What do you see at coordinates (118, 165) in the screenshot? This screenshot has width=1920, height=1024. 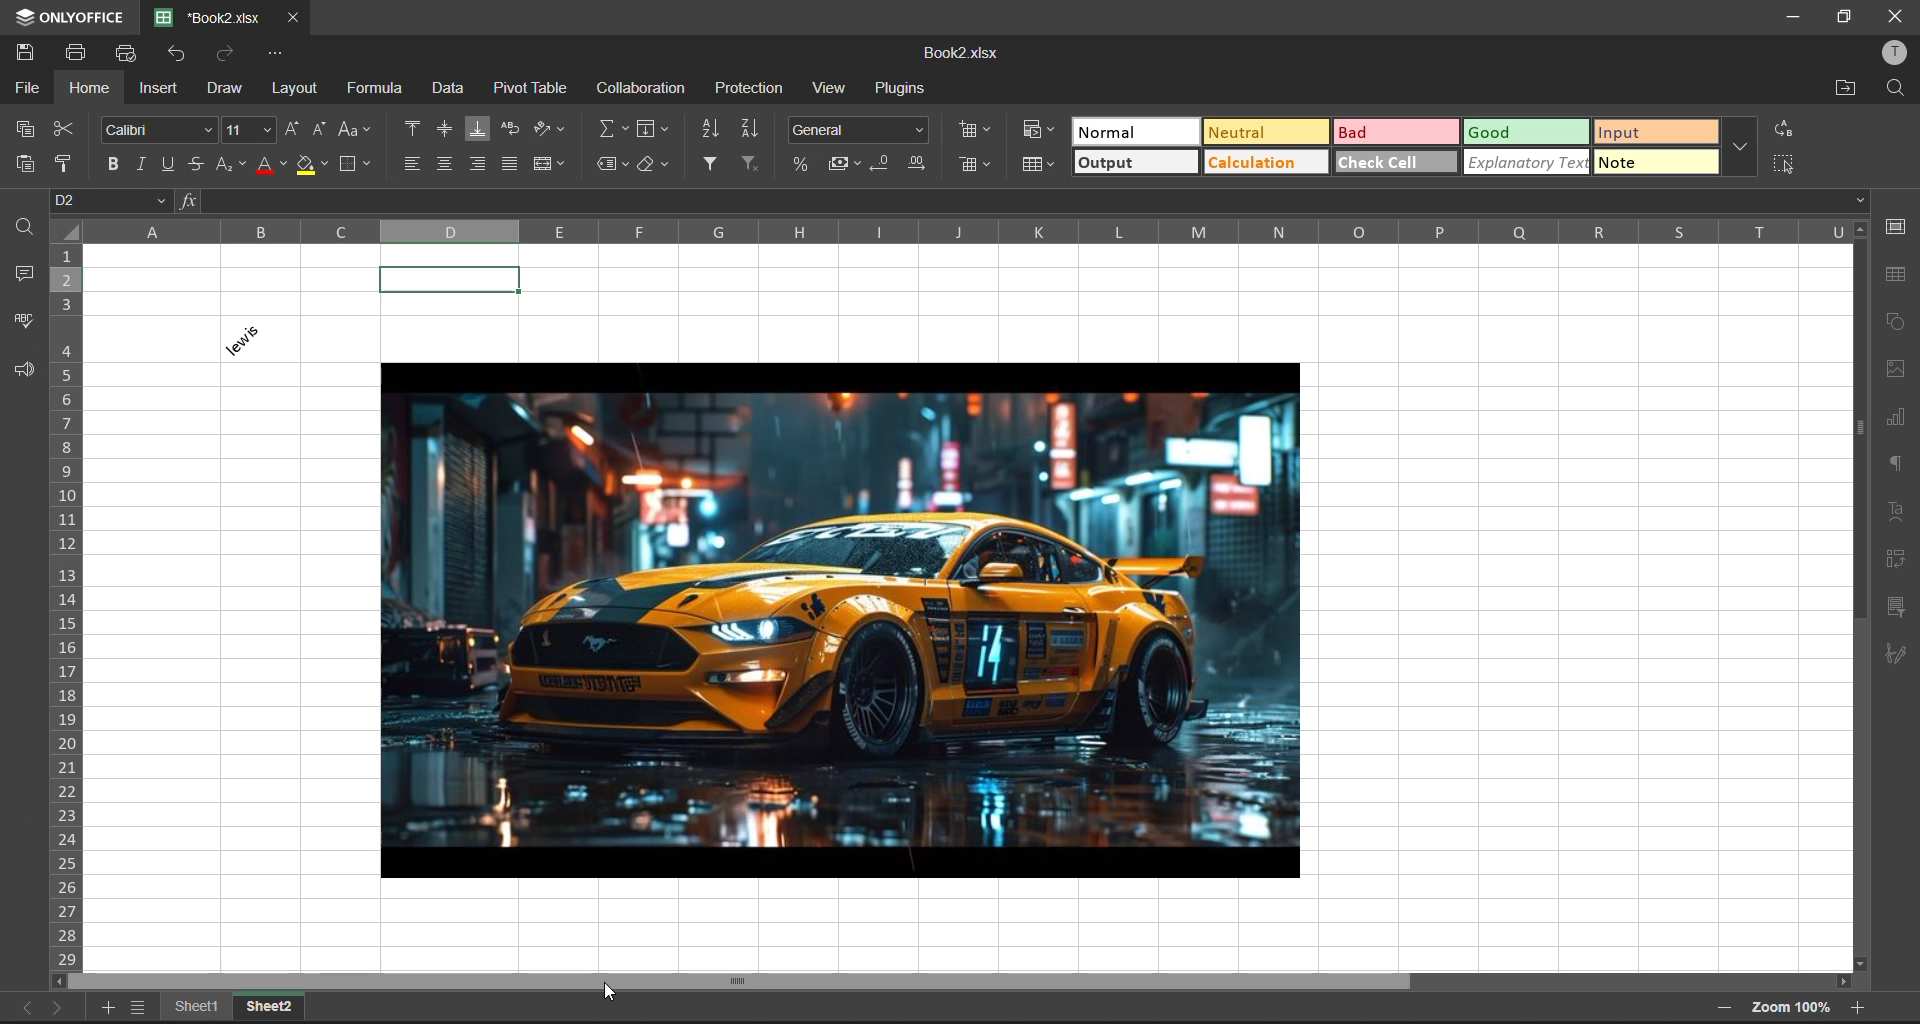 I see `bold` at bounding box center [118, 165].